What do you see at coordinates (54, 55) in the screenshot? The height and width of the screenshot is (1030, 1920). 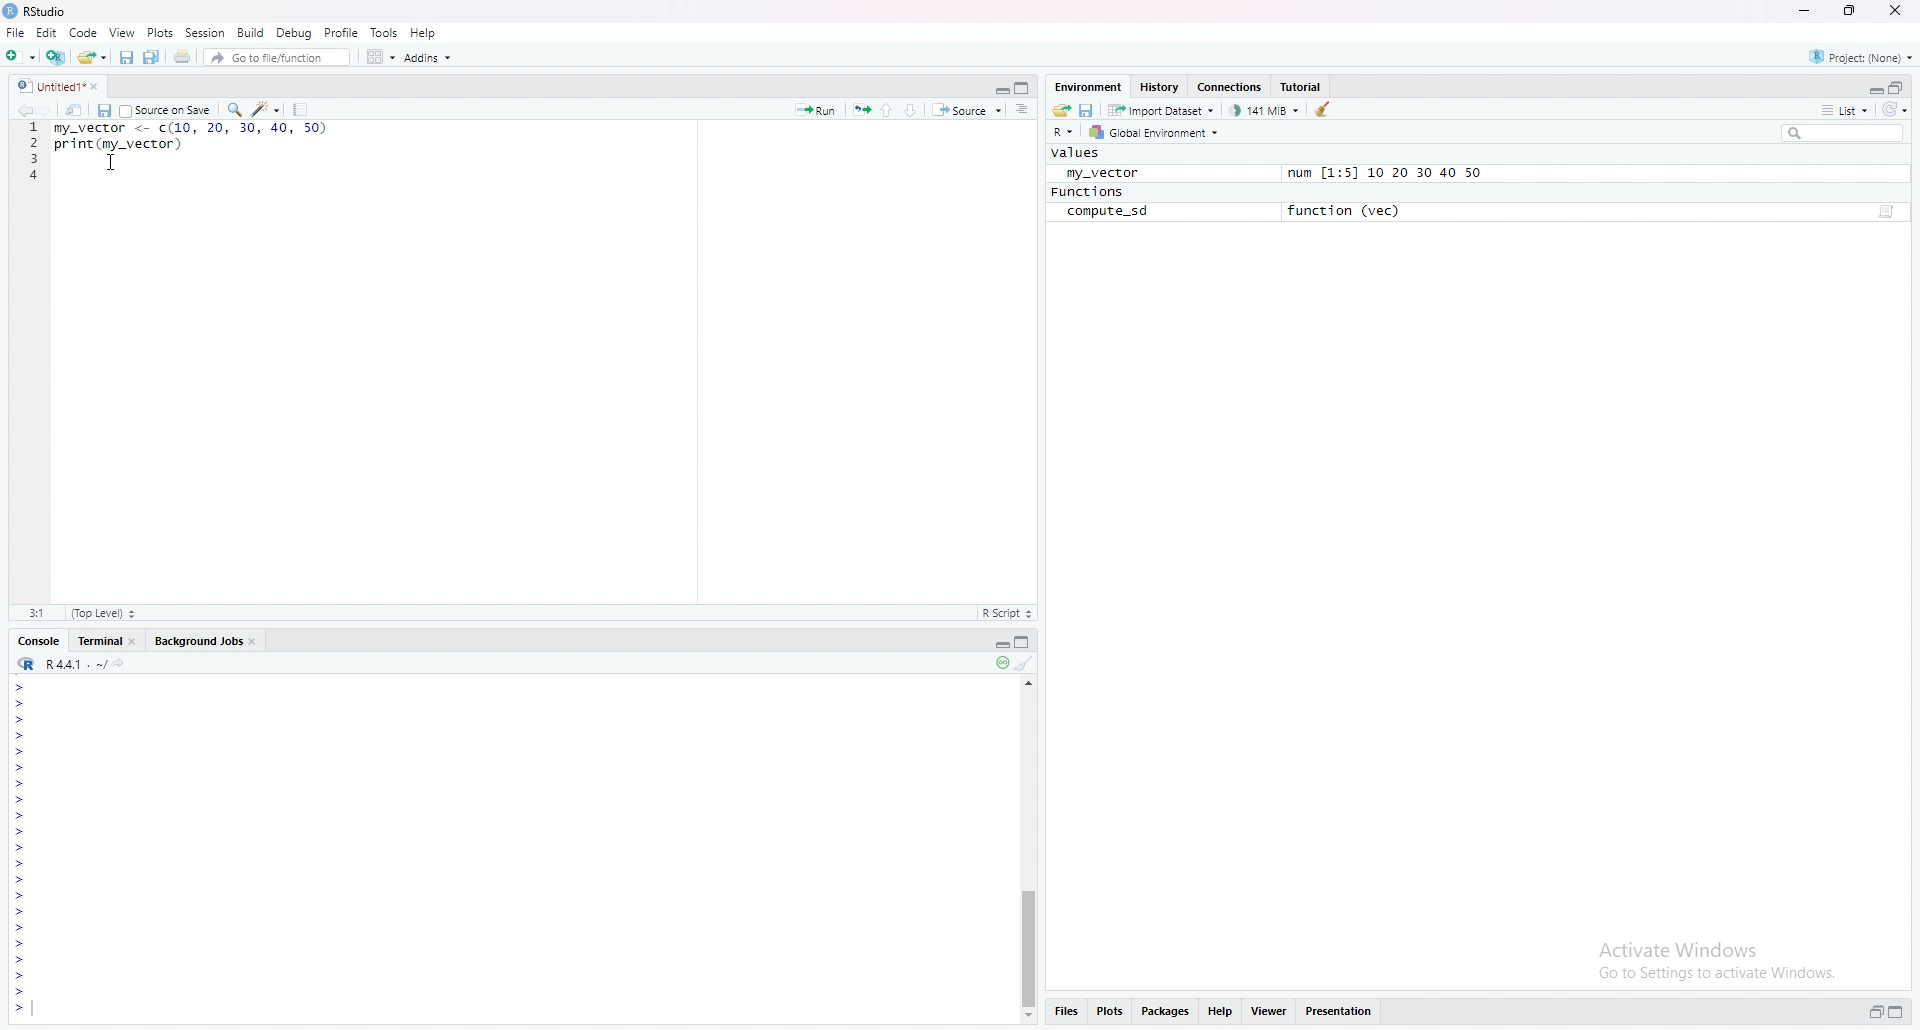 I see `Create a project` at bounding box center [54, 55].